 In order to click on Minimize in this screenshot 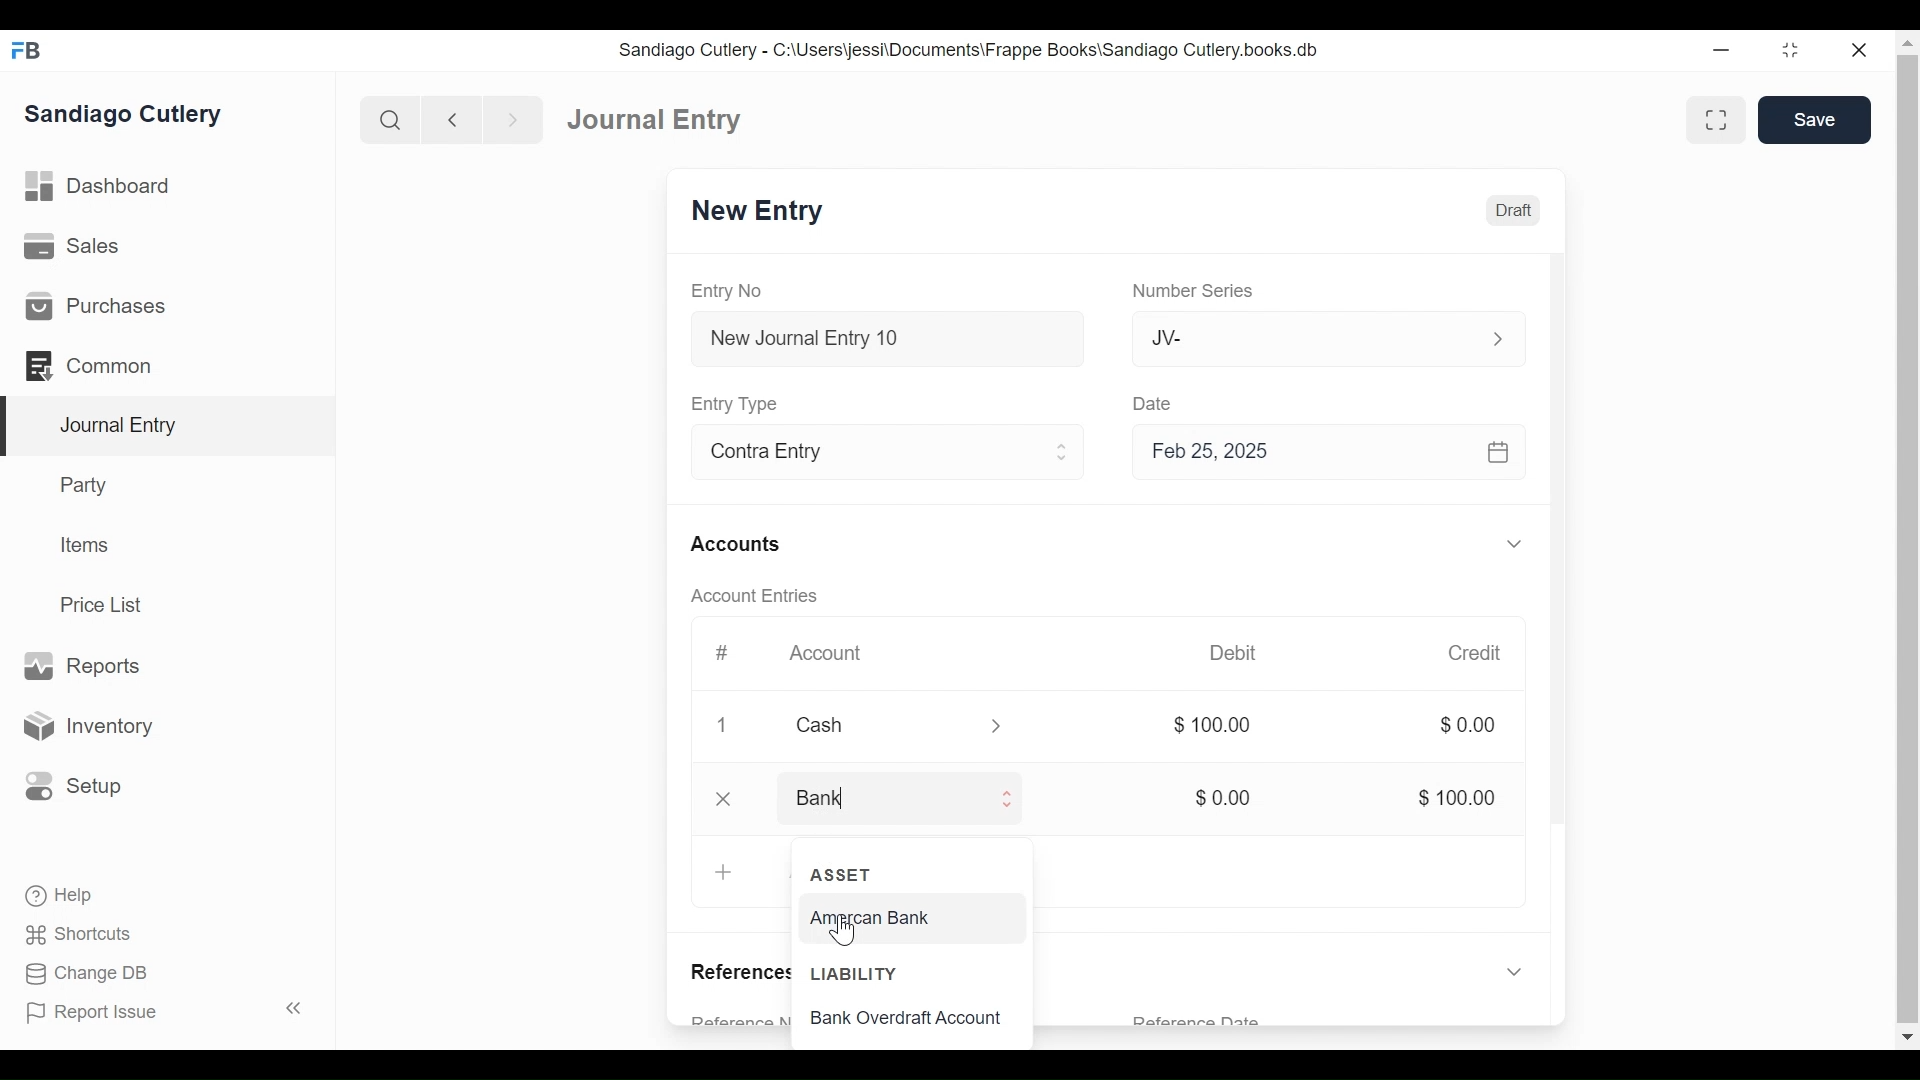, I will do `click(1720, 52)`.